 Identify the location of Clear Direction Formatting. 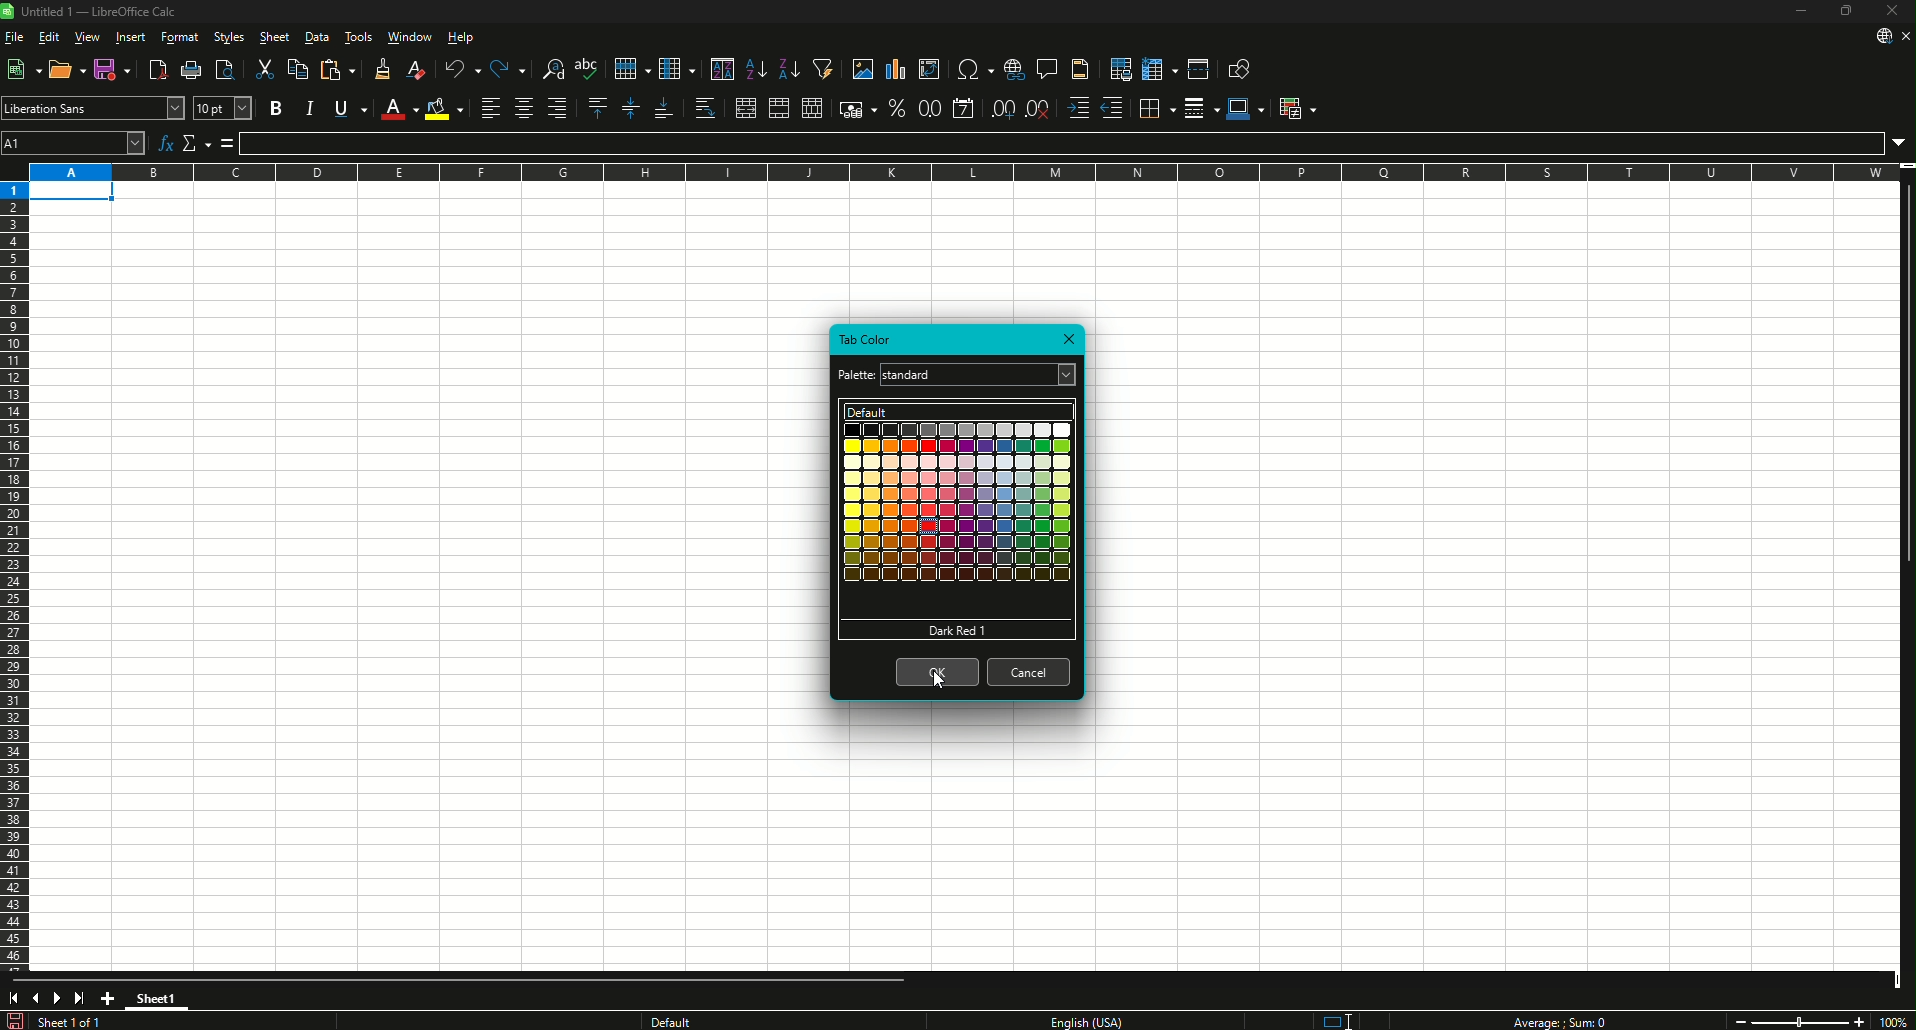
(417, 69).